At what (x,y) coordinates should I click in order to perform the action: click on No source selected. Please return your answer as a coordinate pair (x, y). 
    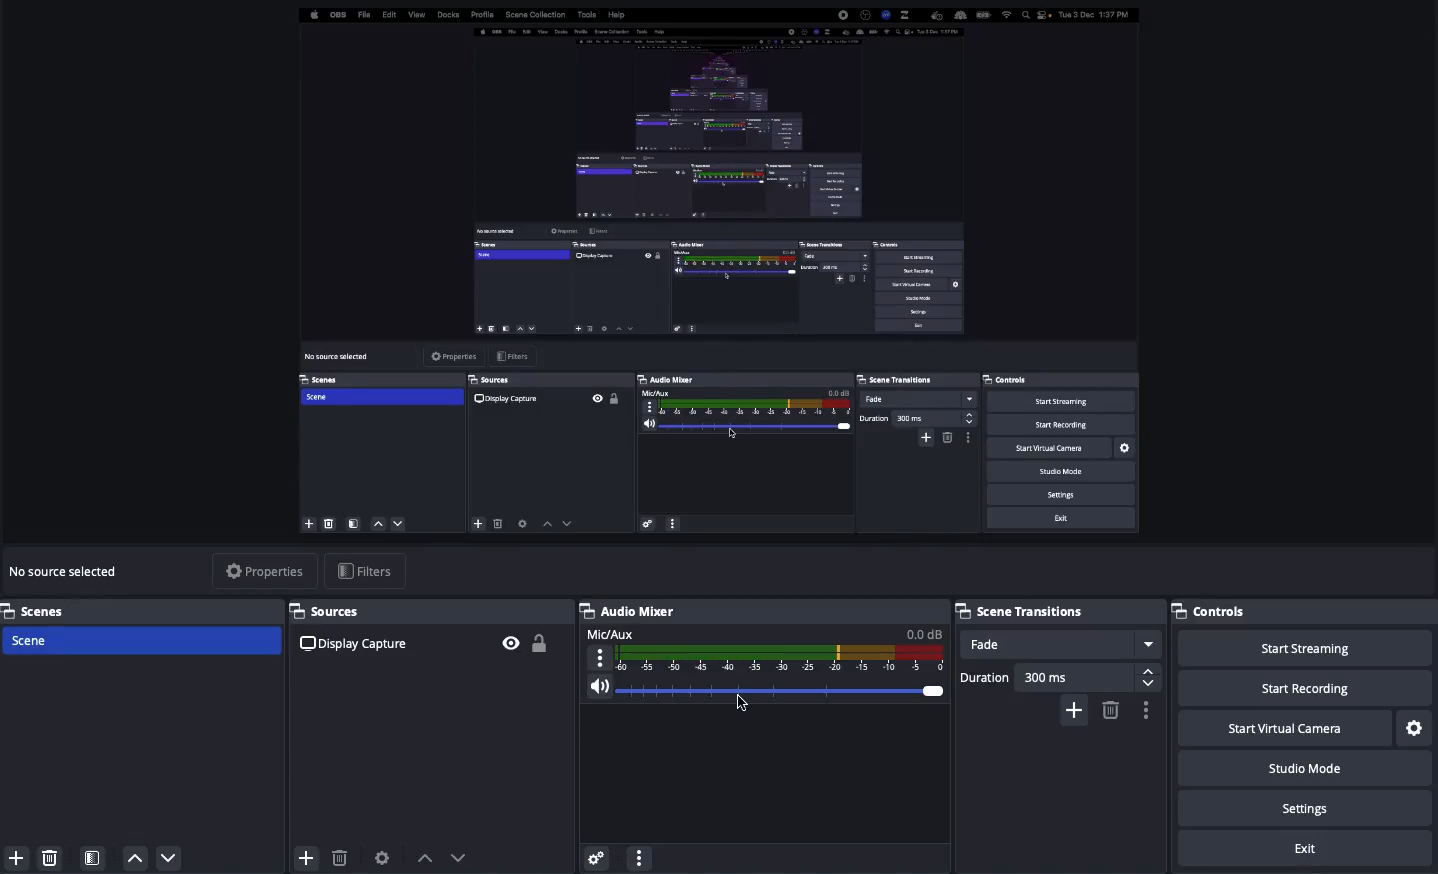
    Looking at the image, I should click on (68, 571).